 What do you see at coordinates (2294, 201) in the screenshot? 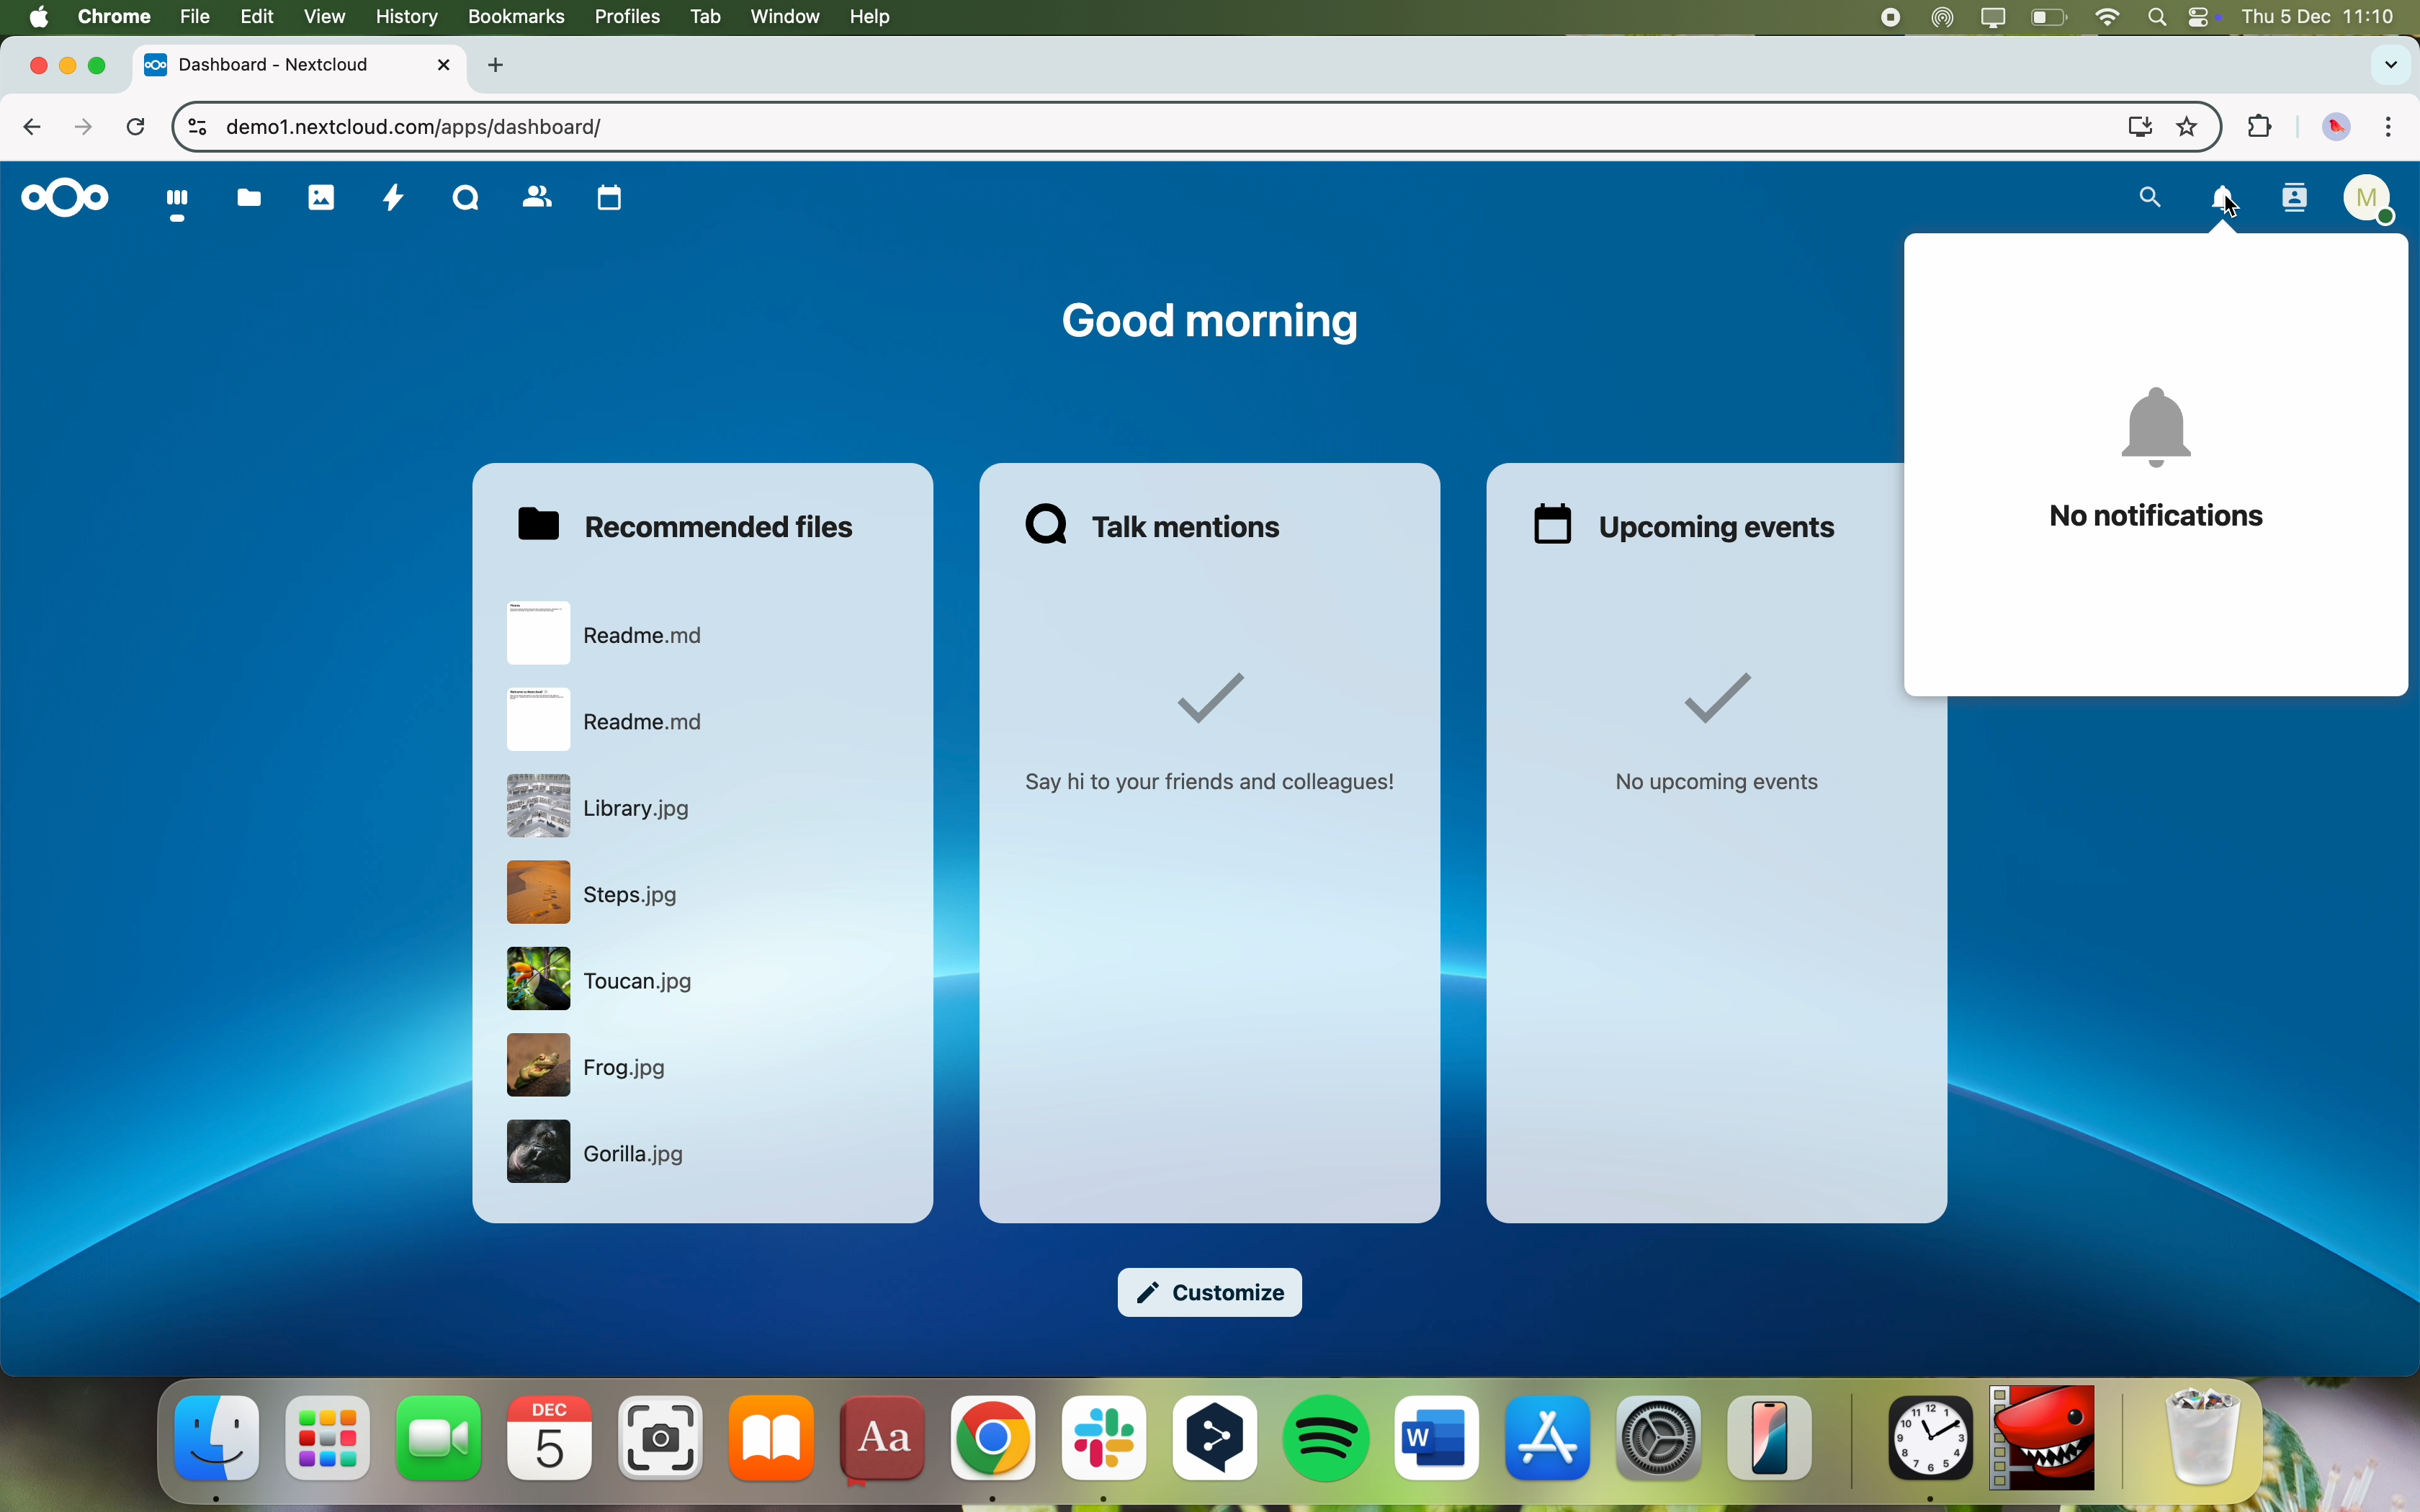
I see `contacts` at bounding box center [2294, 201].